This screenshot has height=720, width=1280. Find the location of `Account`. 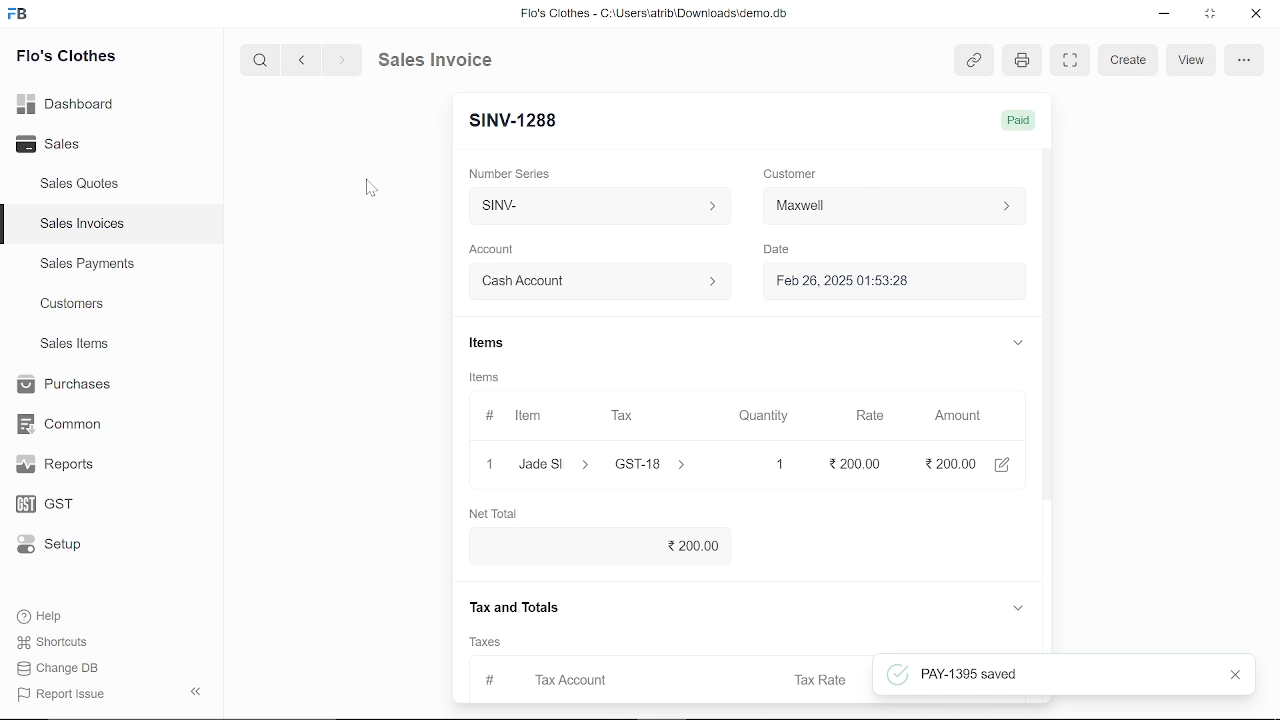

Account is located at coordinates (497, 250).